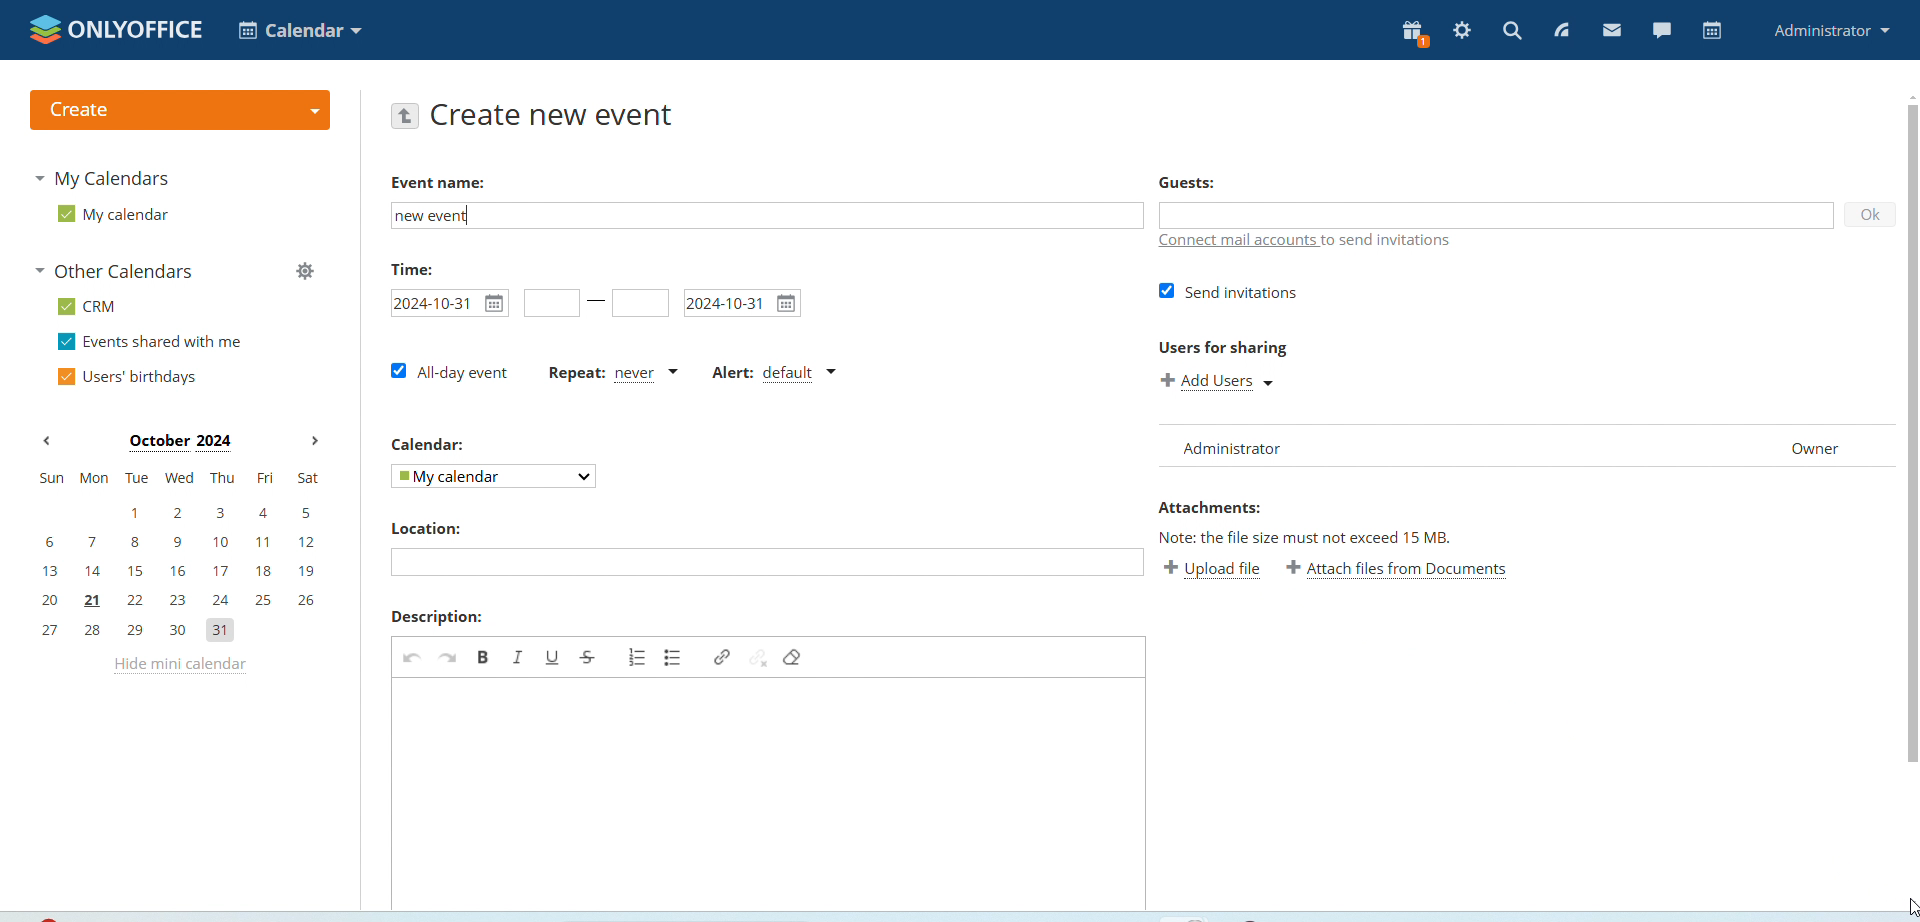  I want to click on onlyofice logo, so click(116, 29).